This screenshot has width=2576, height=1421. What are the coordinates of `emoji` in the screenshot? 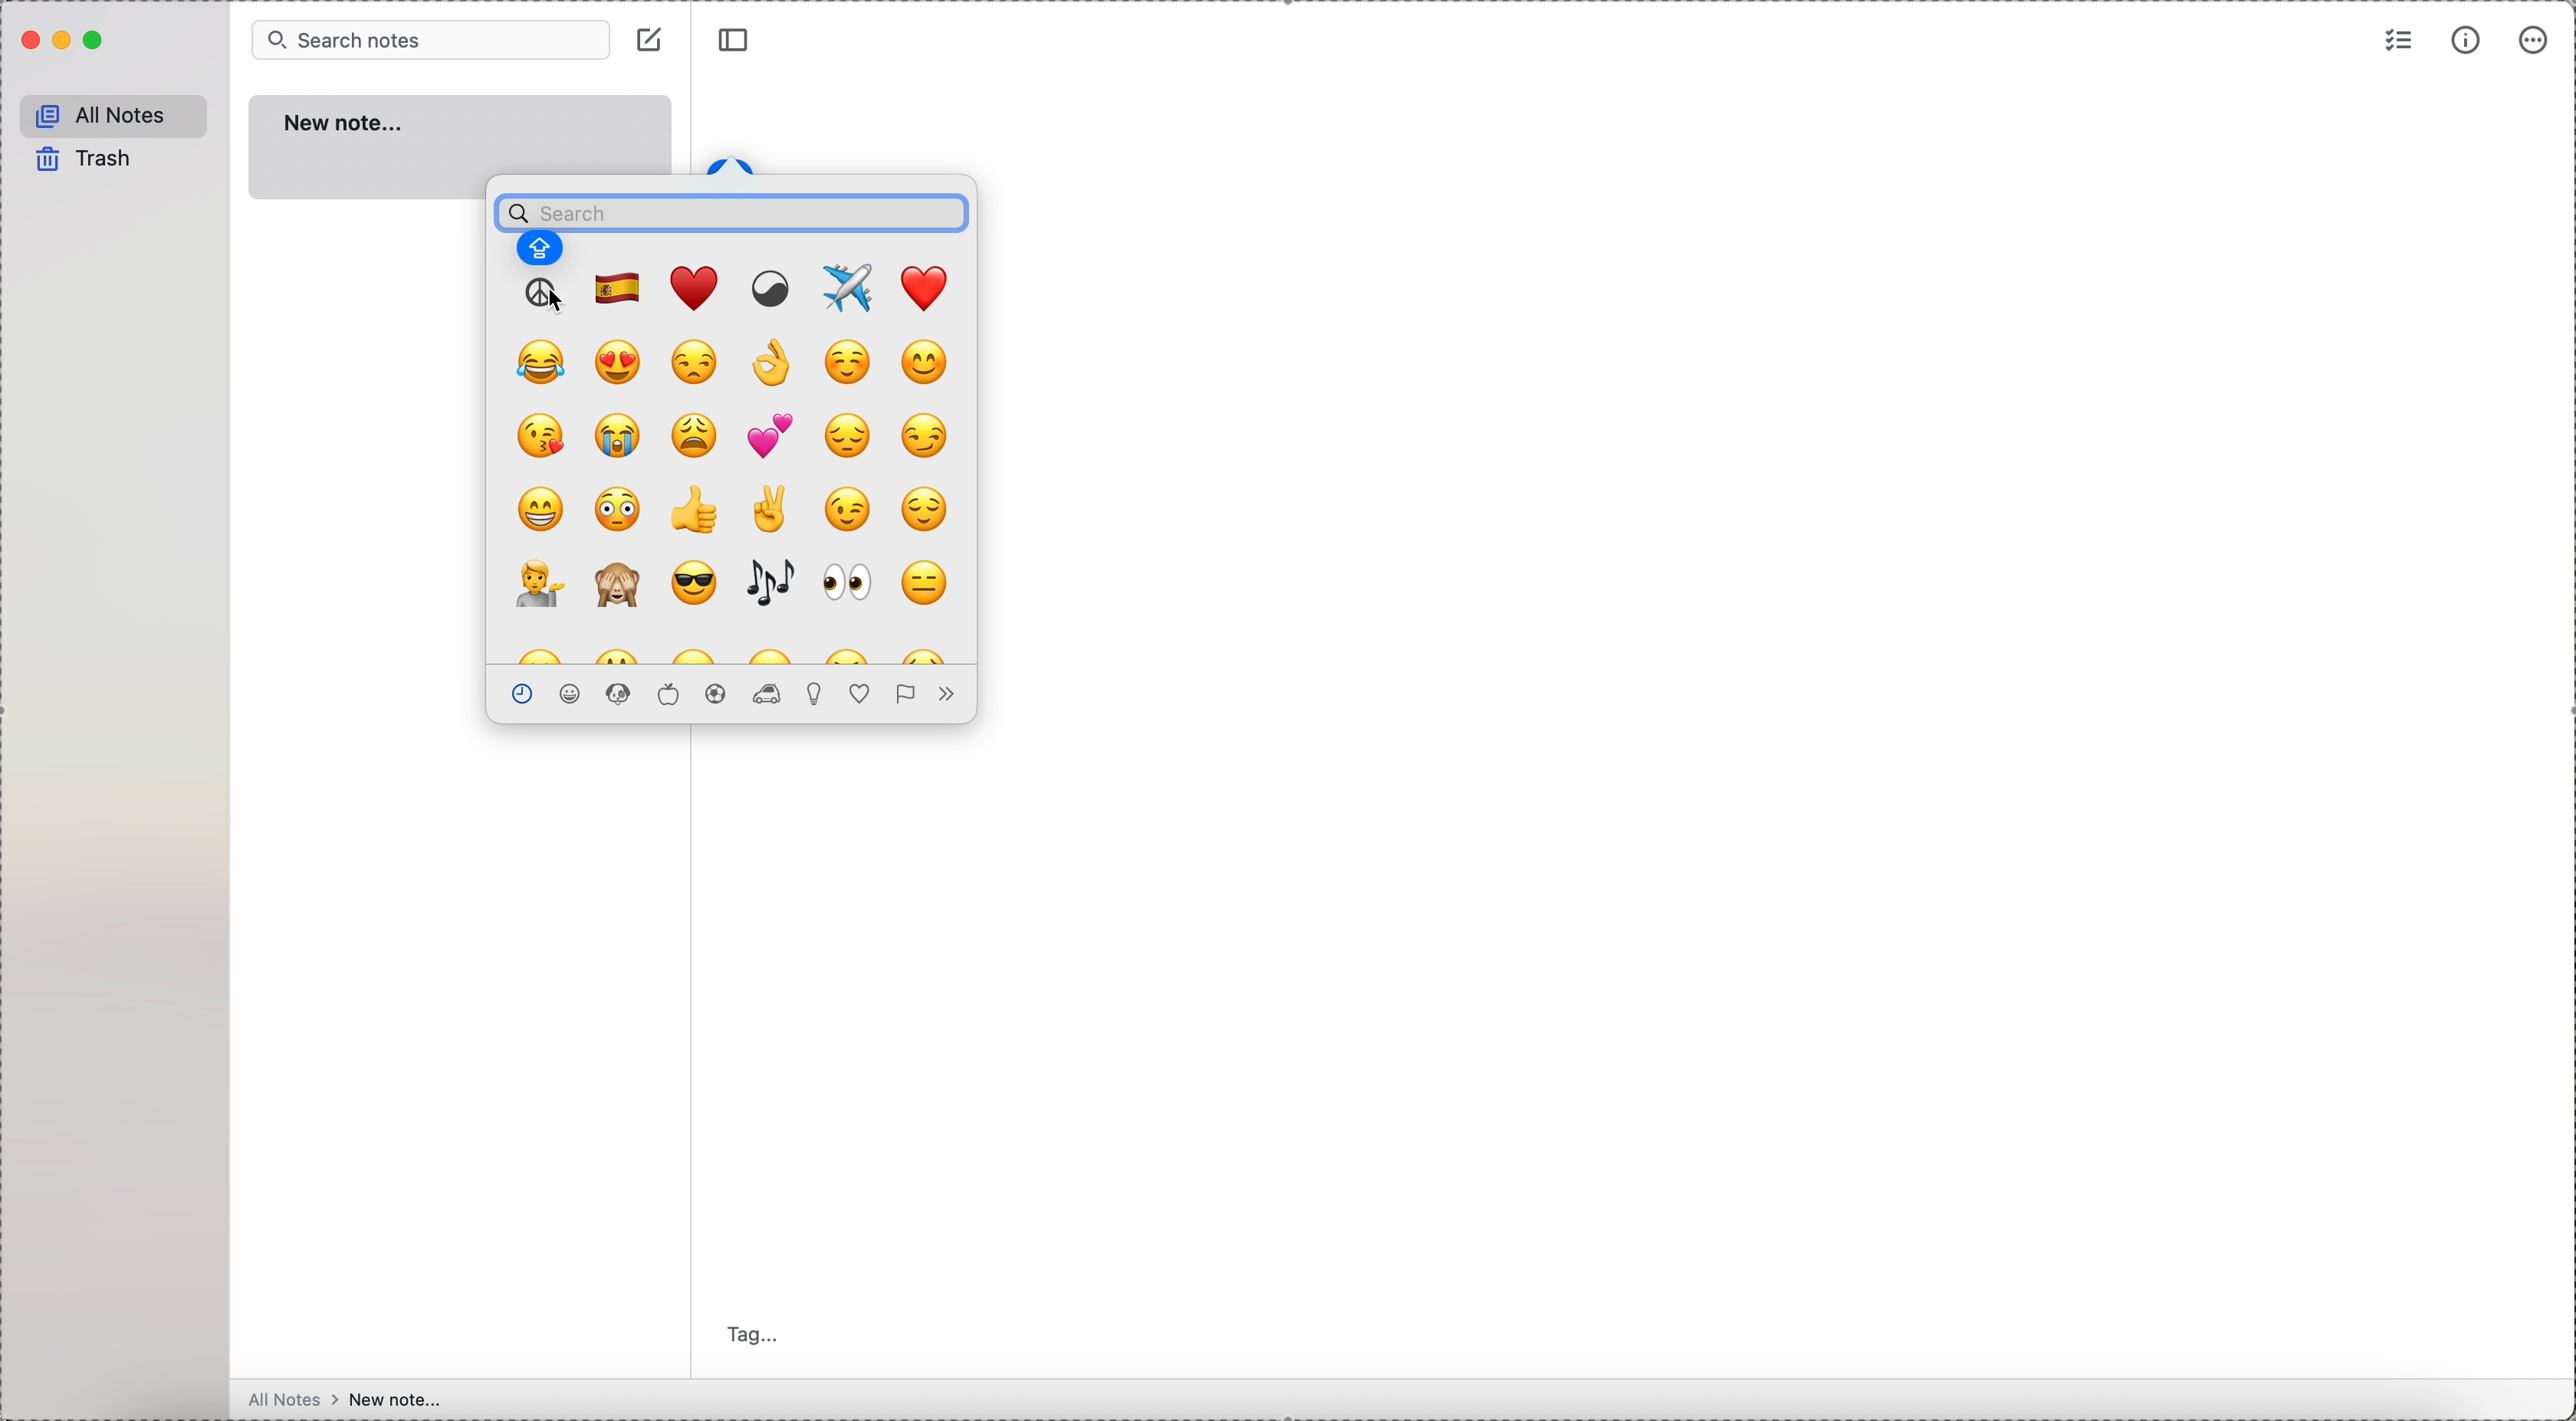 It's located at (853, 286).